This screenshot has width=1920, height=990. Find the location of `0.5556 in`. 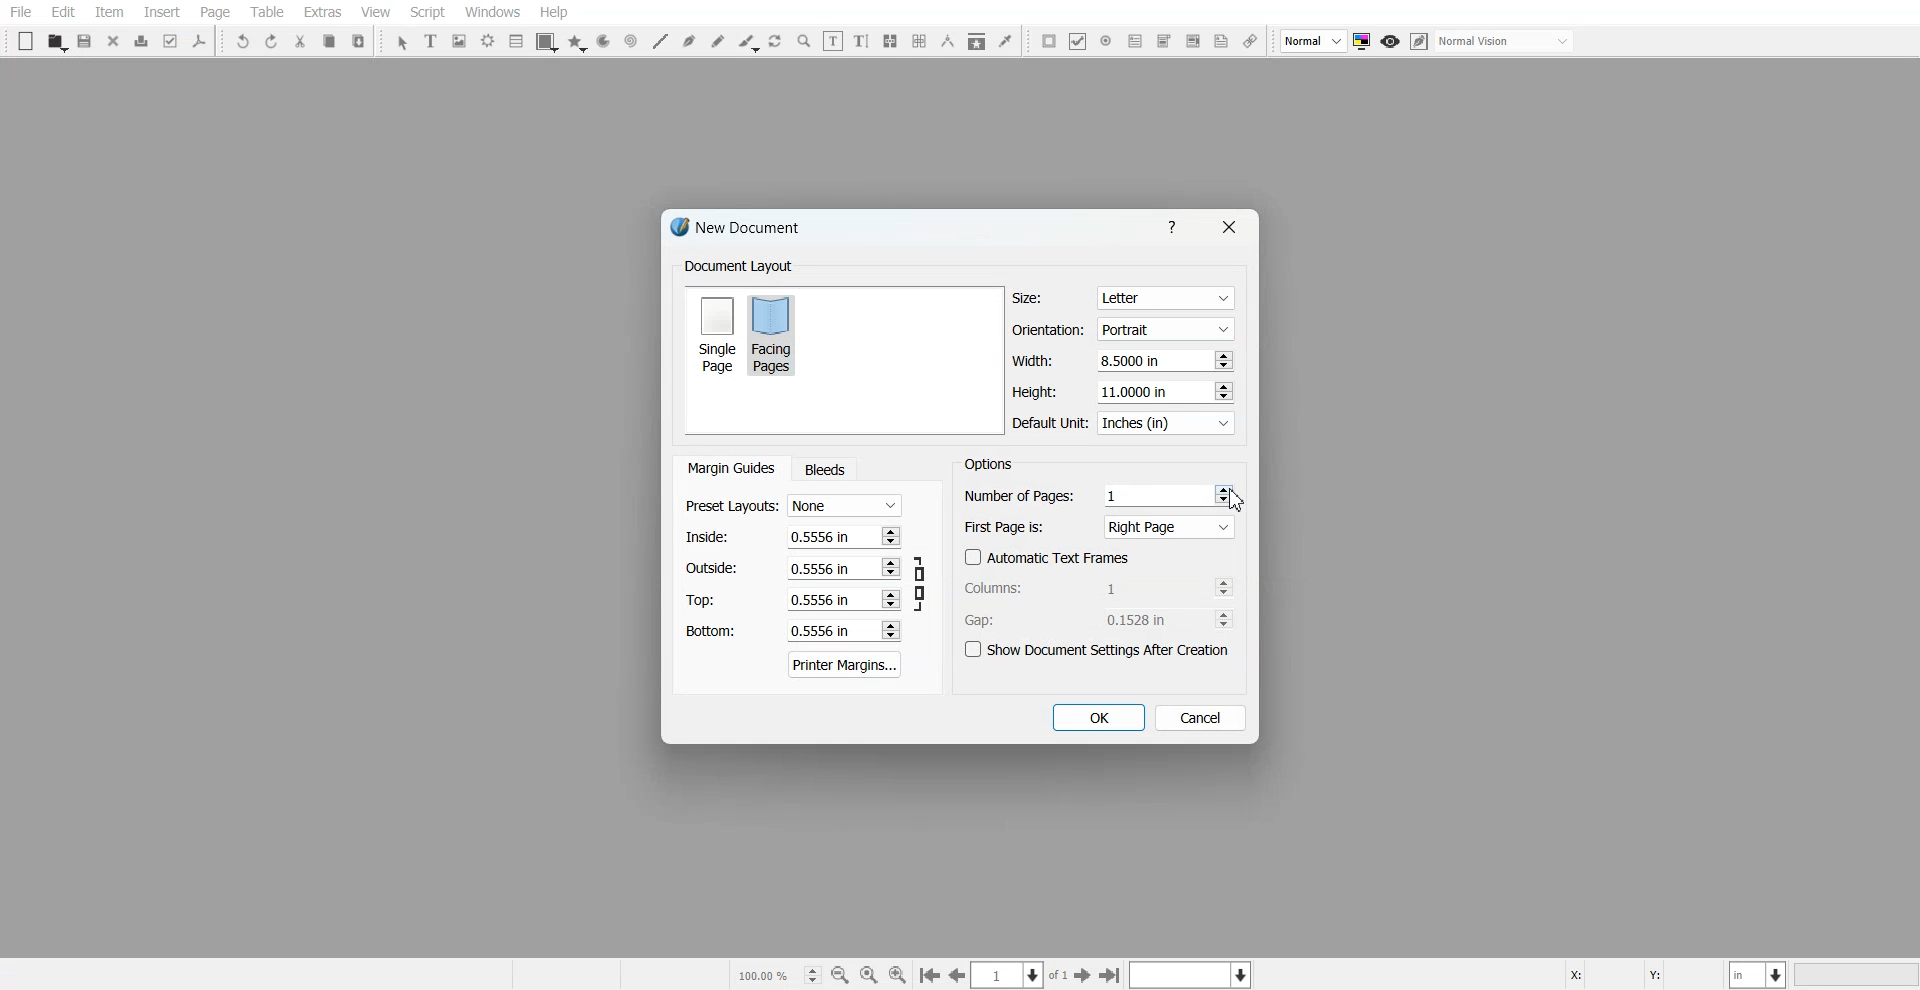

0.5556 in is located at coordinates (821, 632).